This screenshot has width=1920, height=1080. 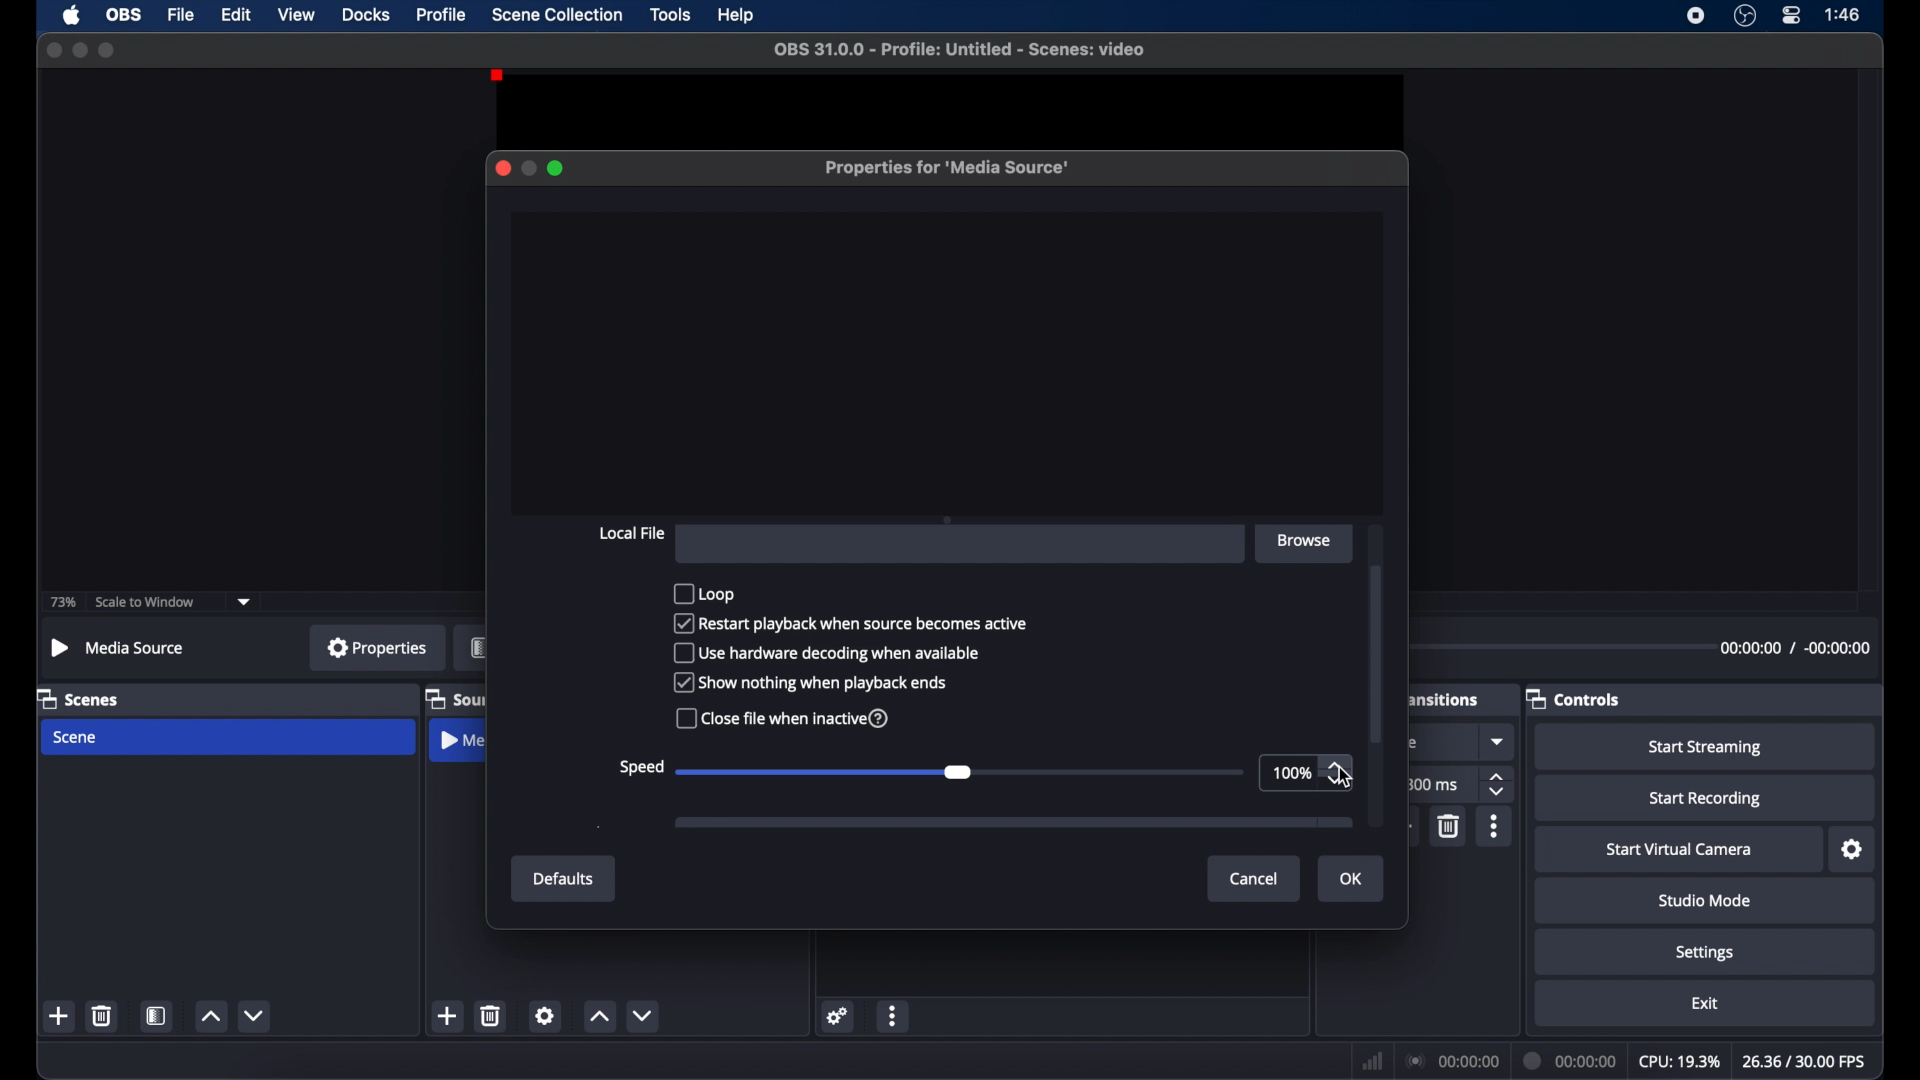 What do you see at coordinates (1705, 748) in the screenshot?
I see `start streaming` at bounding box center [1705, 748].